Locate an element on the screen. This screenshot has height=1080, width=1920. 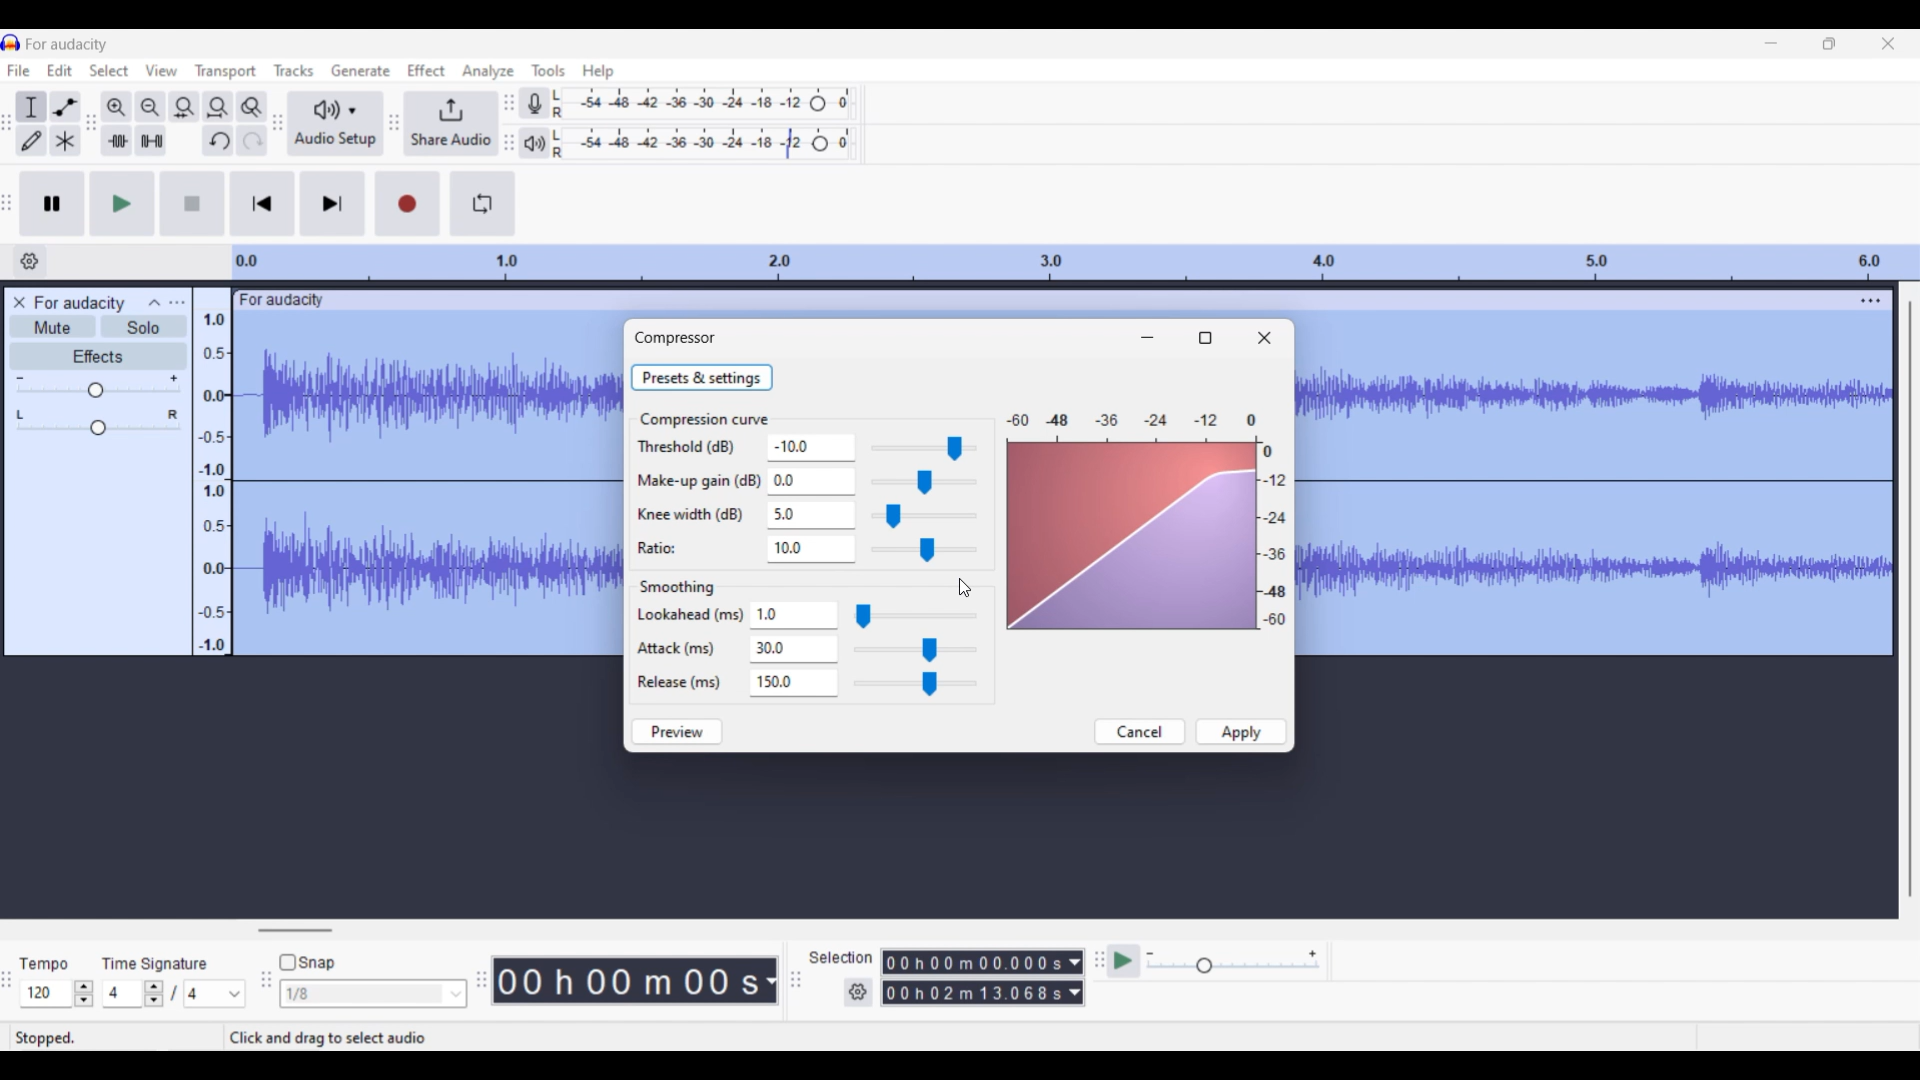
Preview is located at coordinates (676, 732).